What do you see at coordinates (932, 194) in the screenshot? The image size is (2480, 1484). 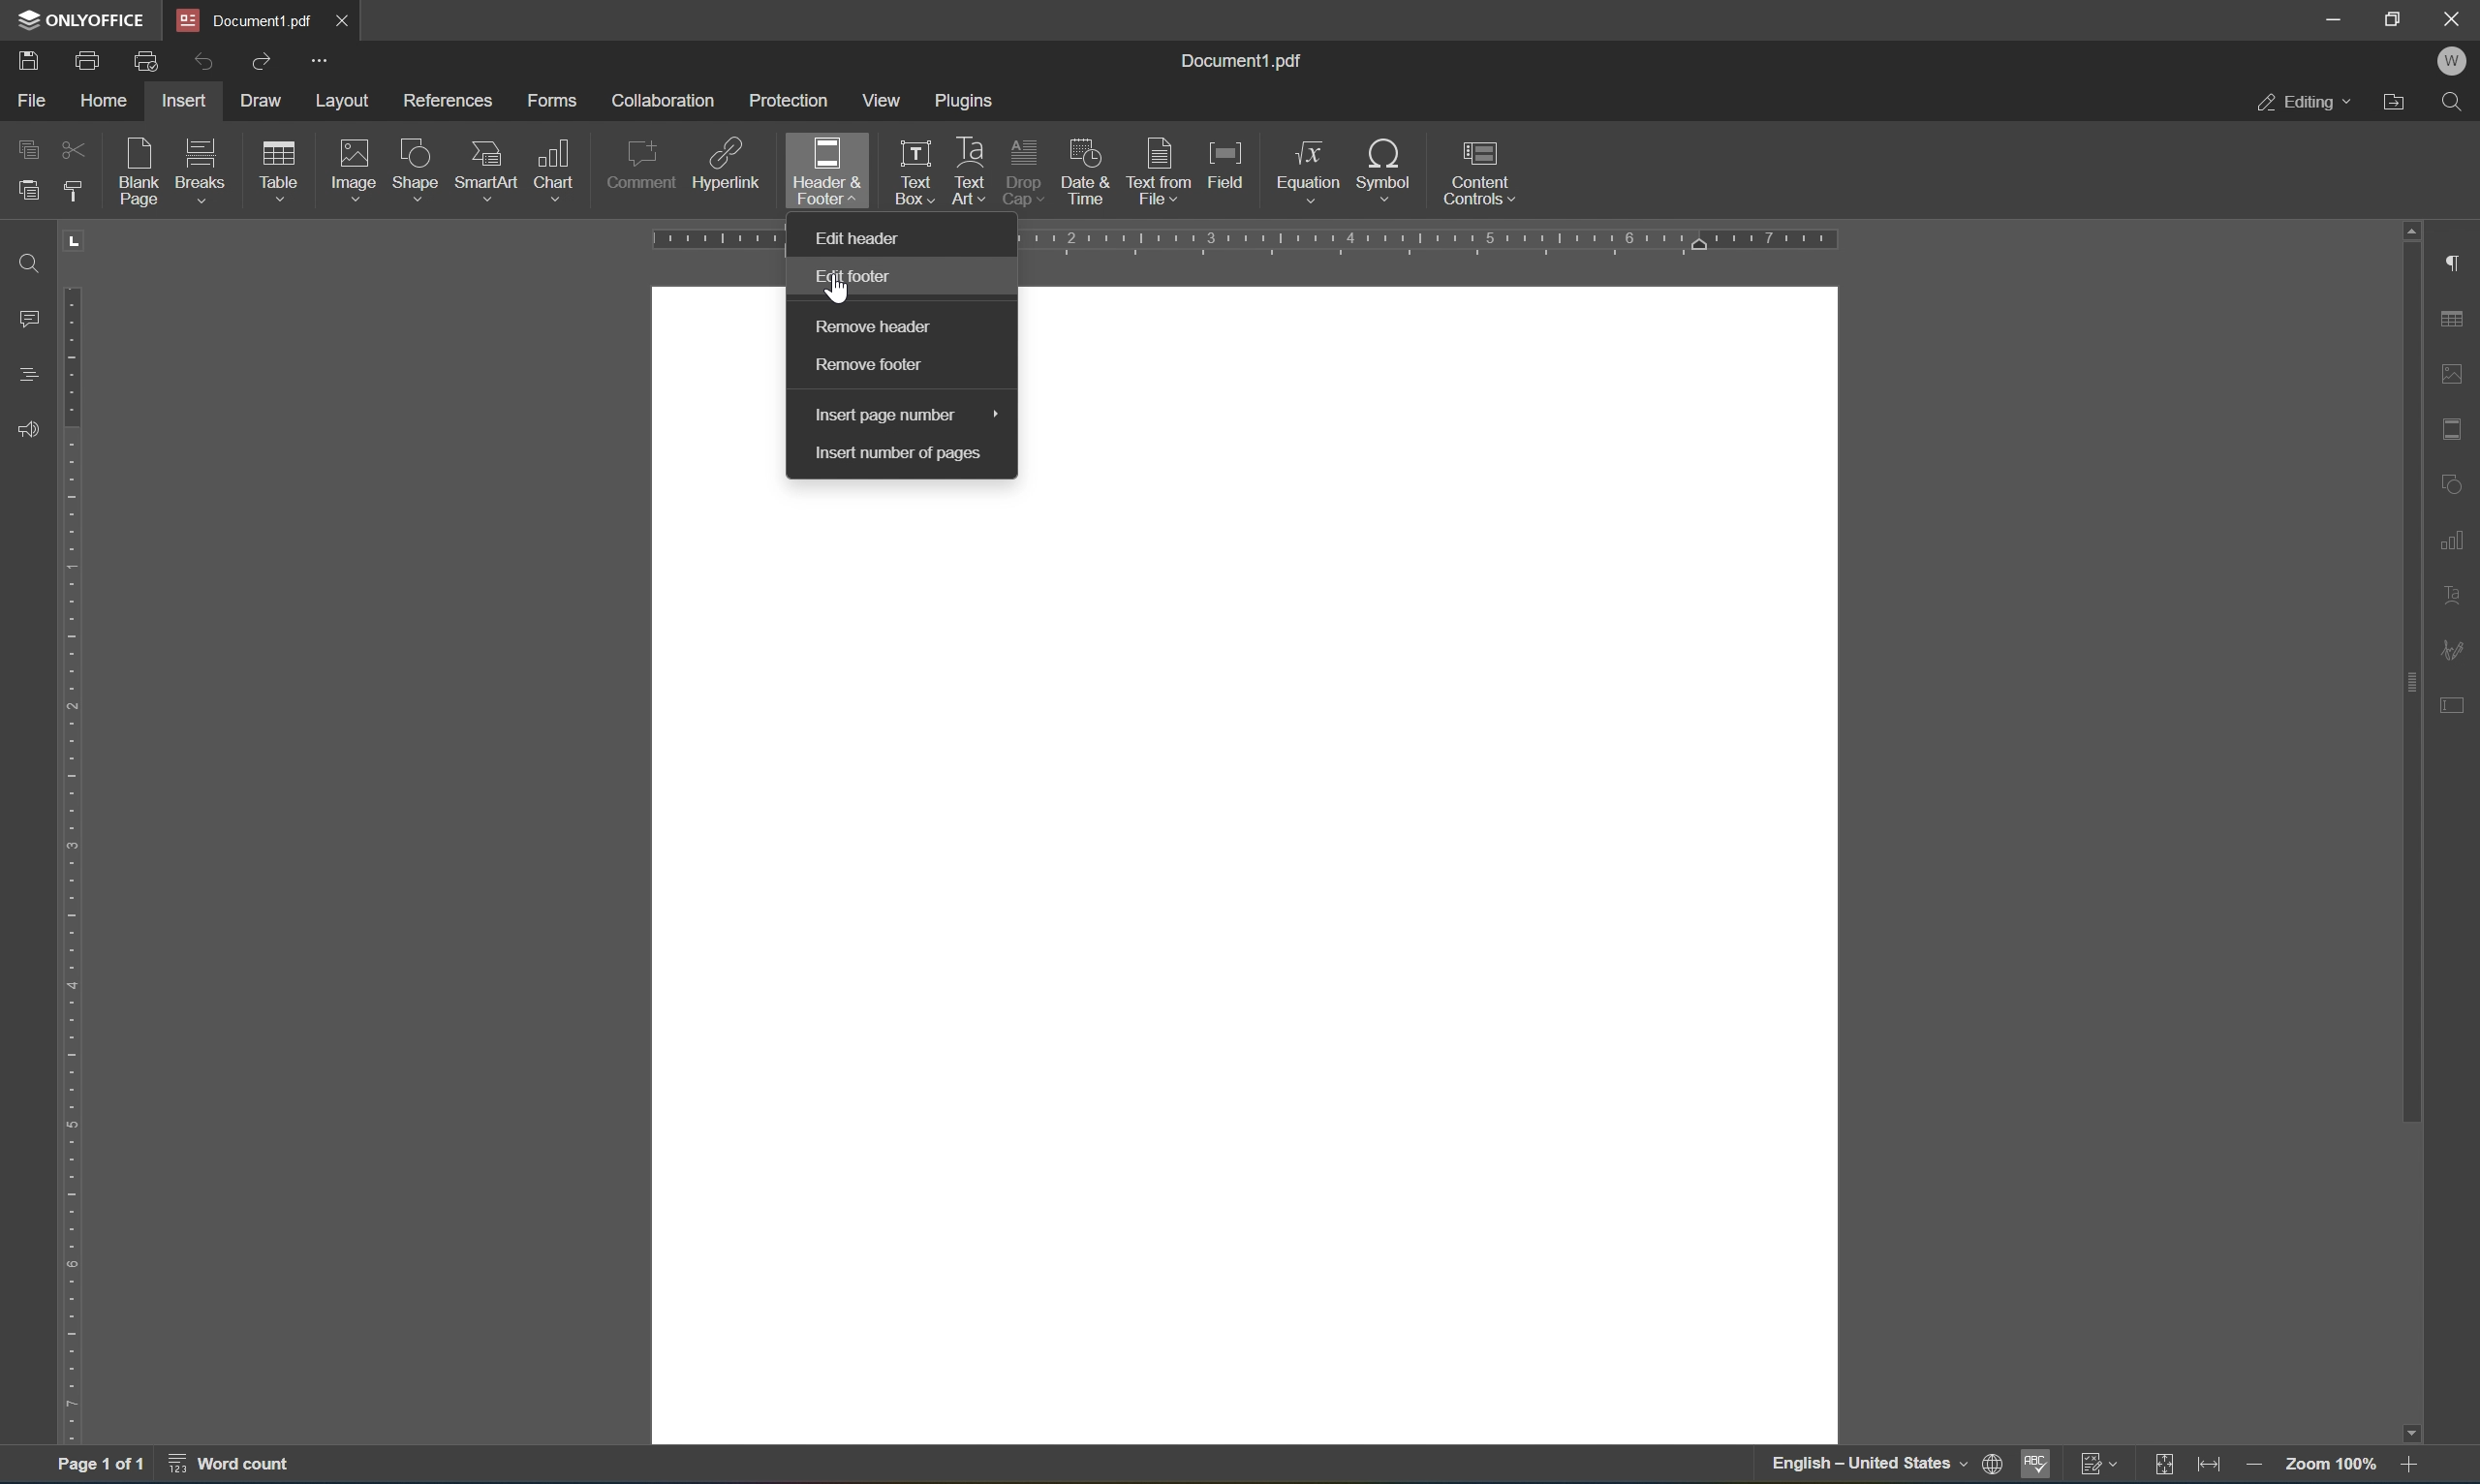 I see `edit header or footer` at bounding box center [932, 194].